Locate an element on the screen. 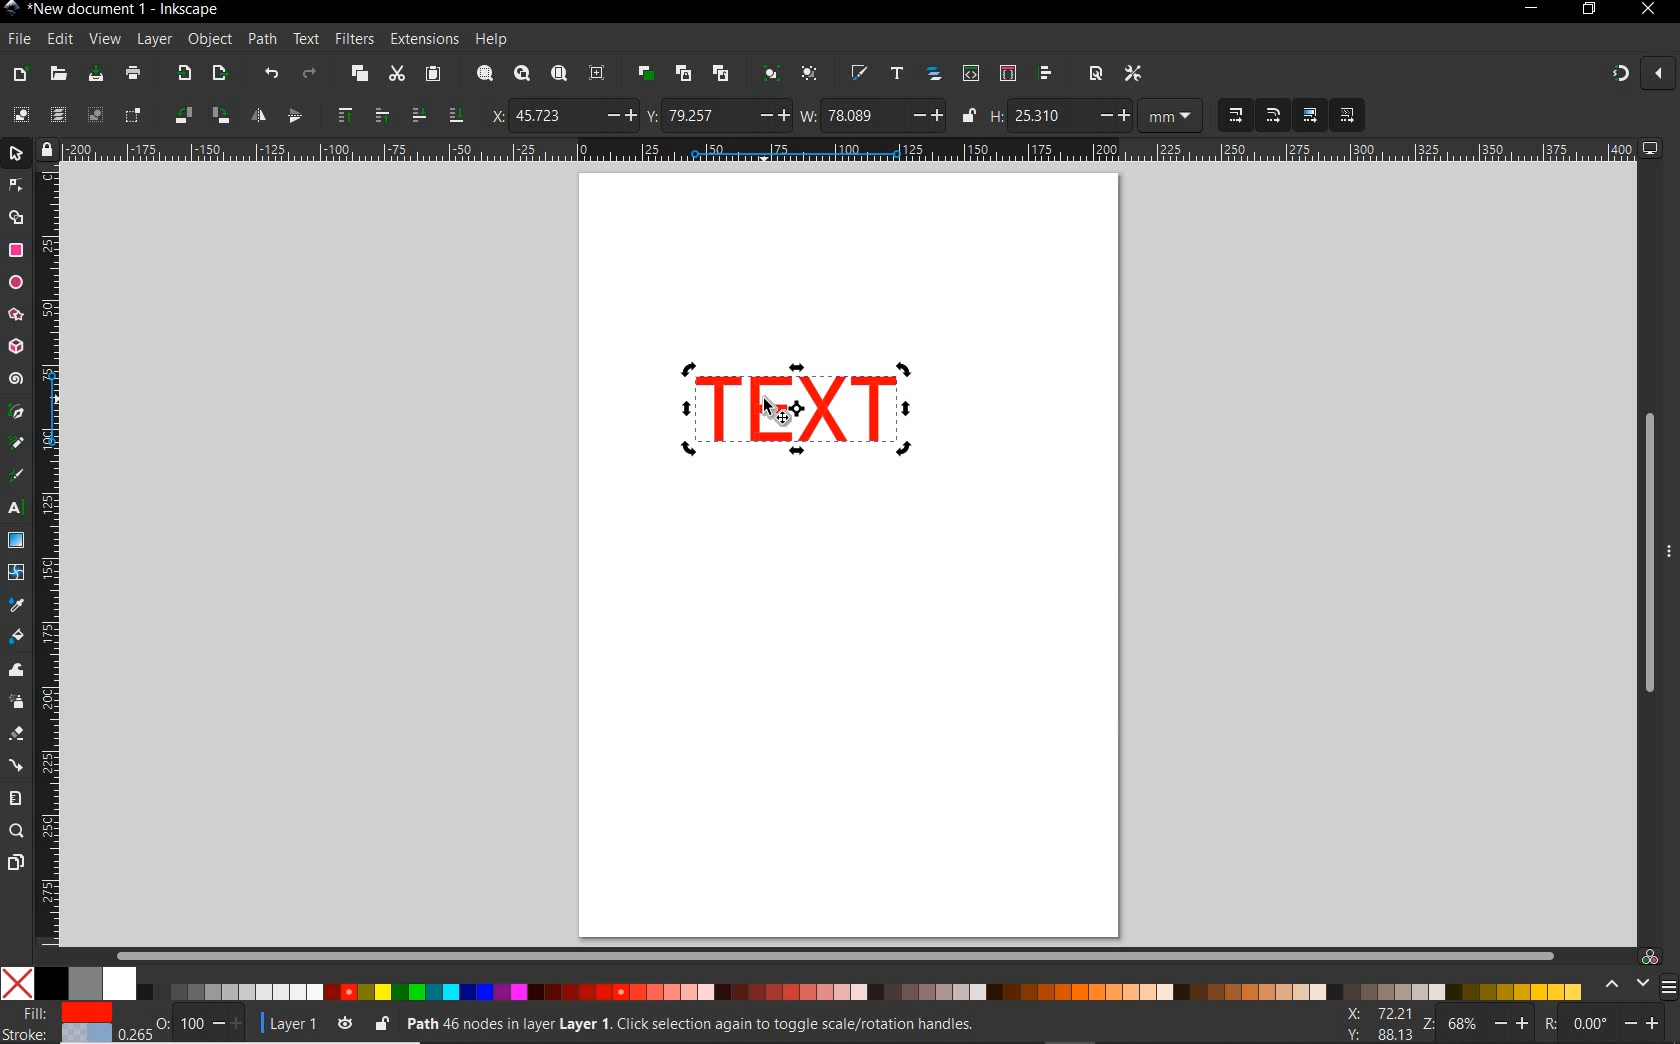 The height and width of the screenshot is (1044, 1680). Fill color is located at coordinates (17, 673).